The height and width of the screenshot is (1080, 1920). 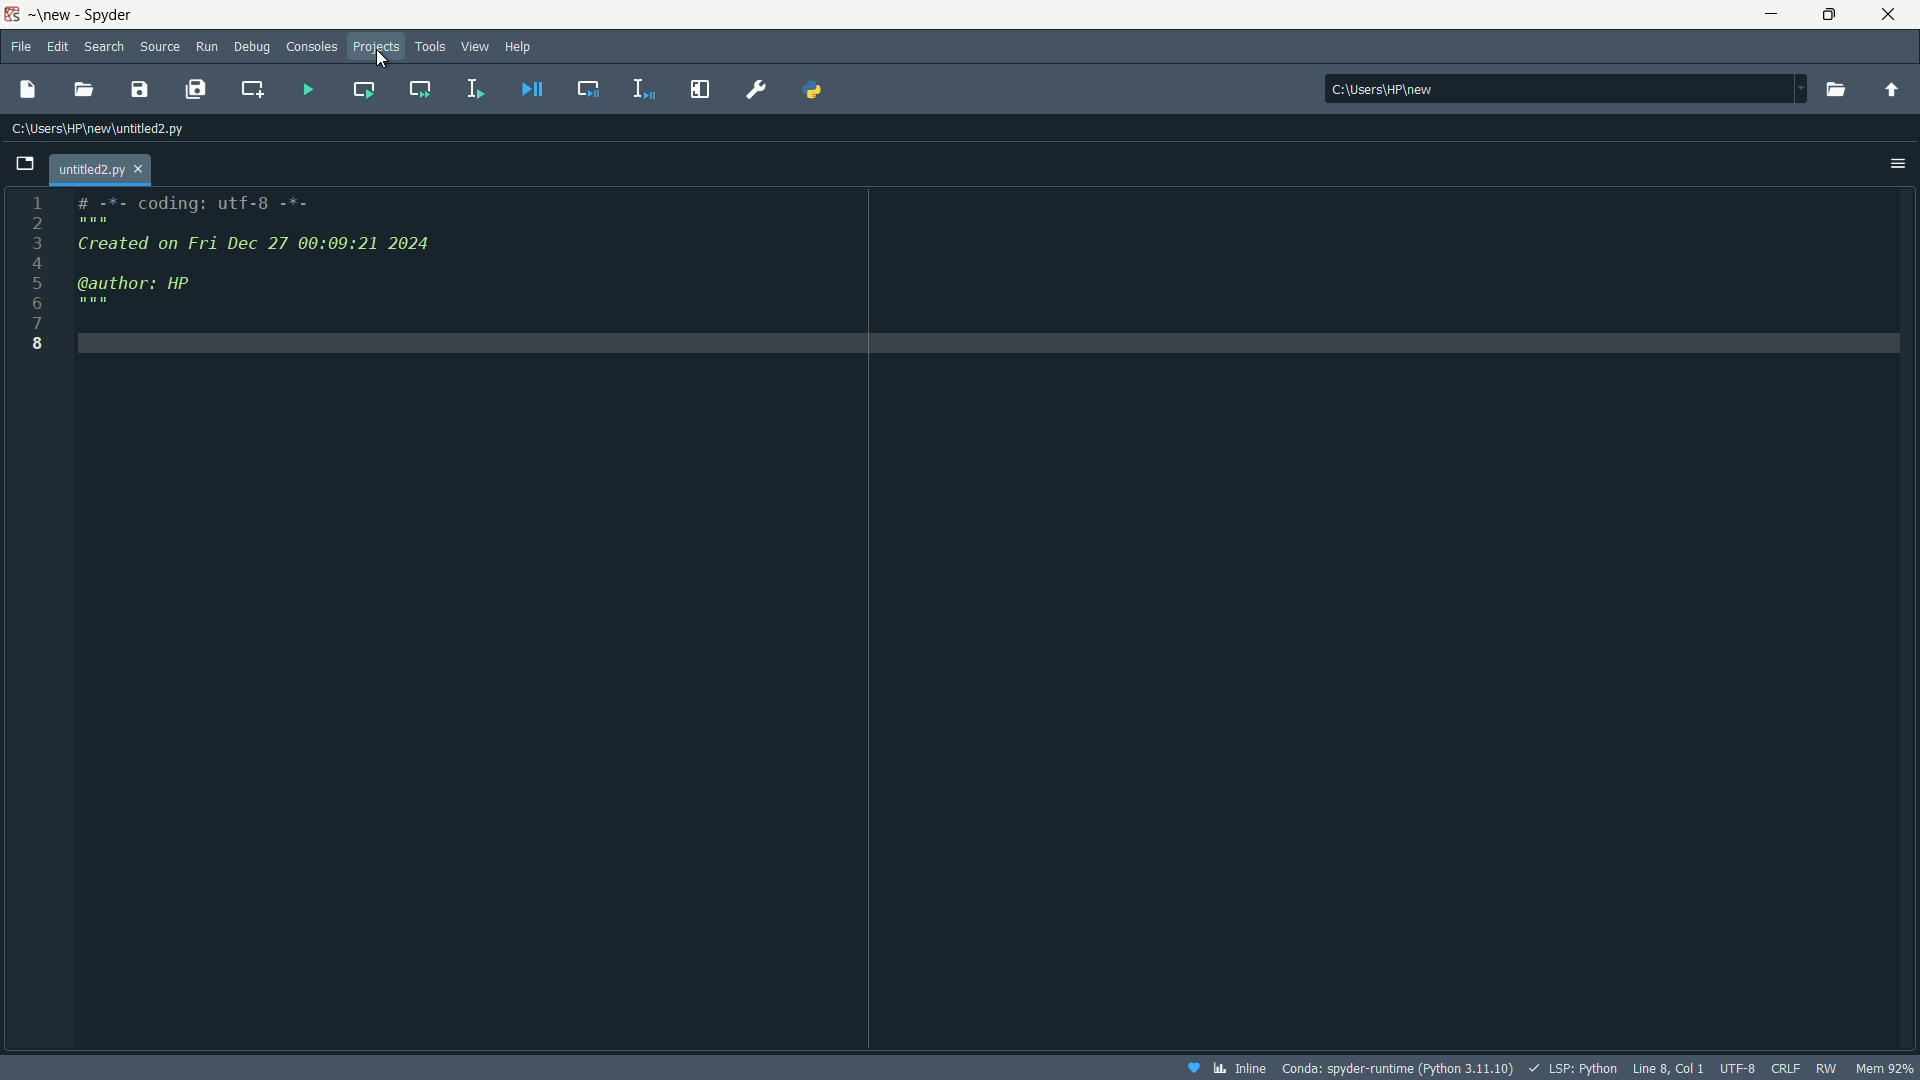 I want to click on browse tabs, so click(x=28, y=160).